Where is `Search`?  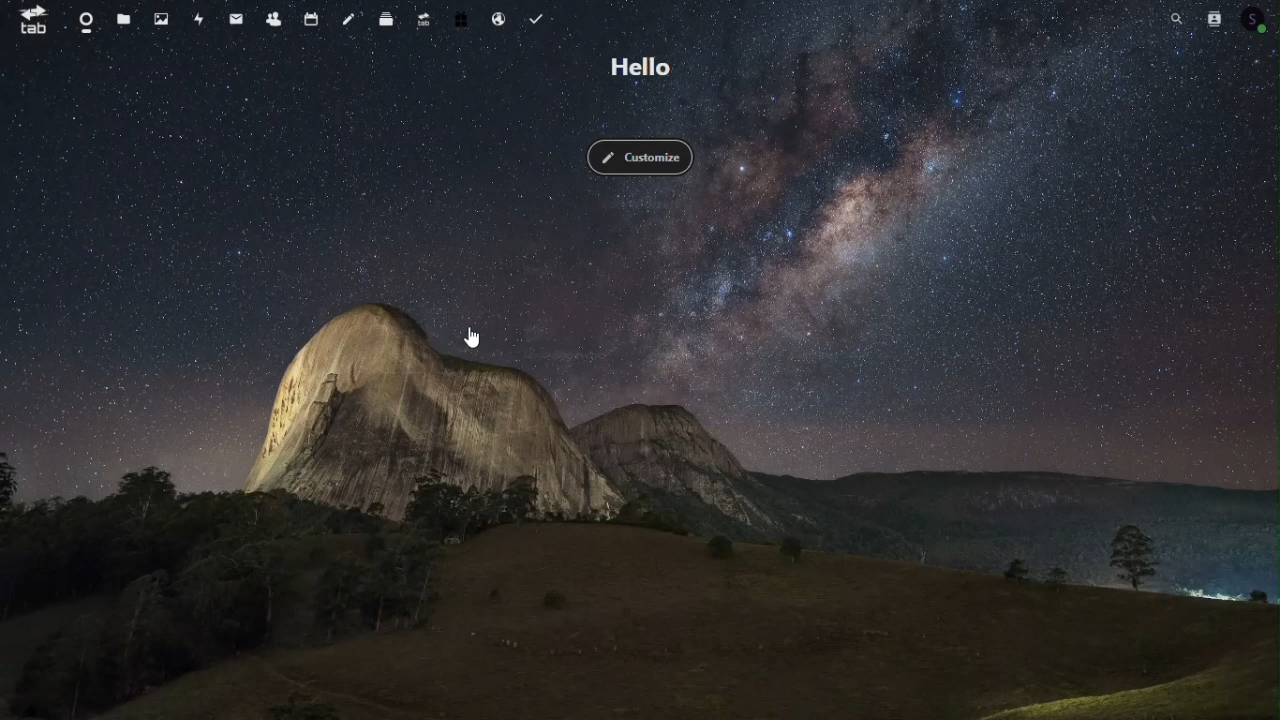
Search is located at coordinates (1176, 17).